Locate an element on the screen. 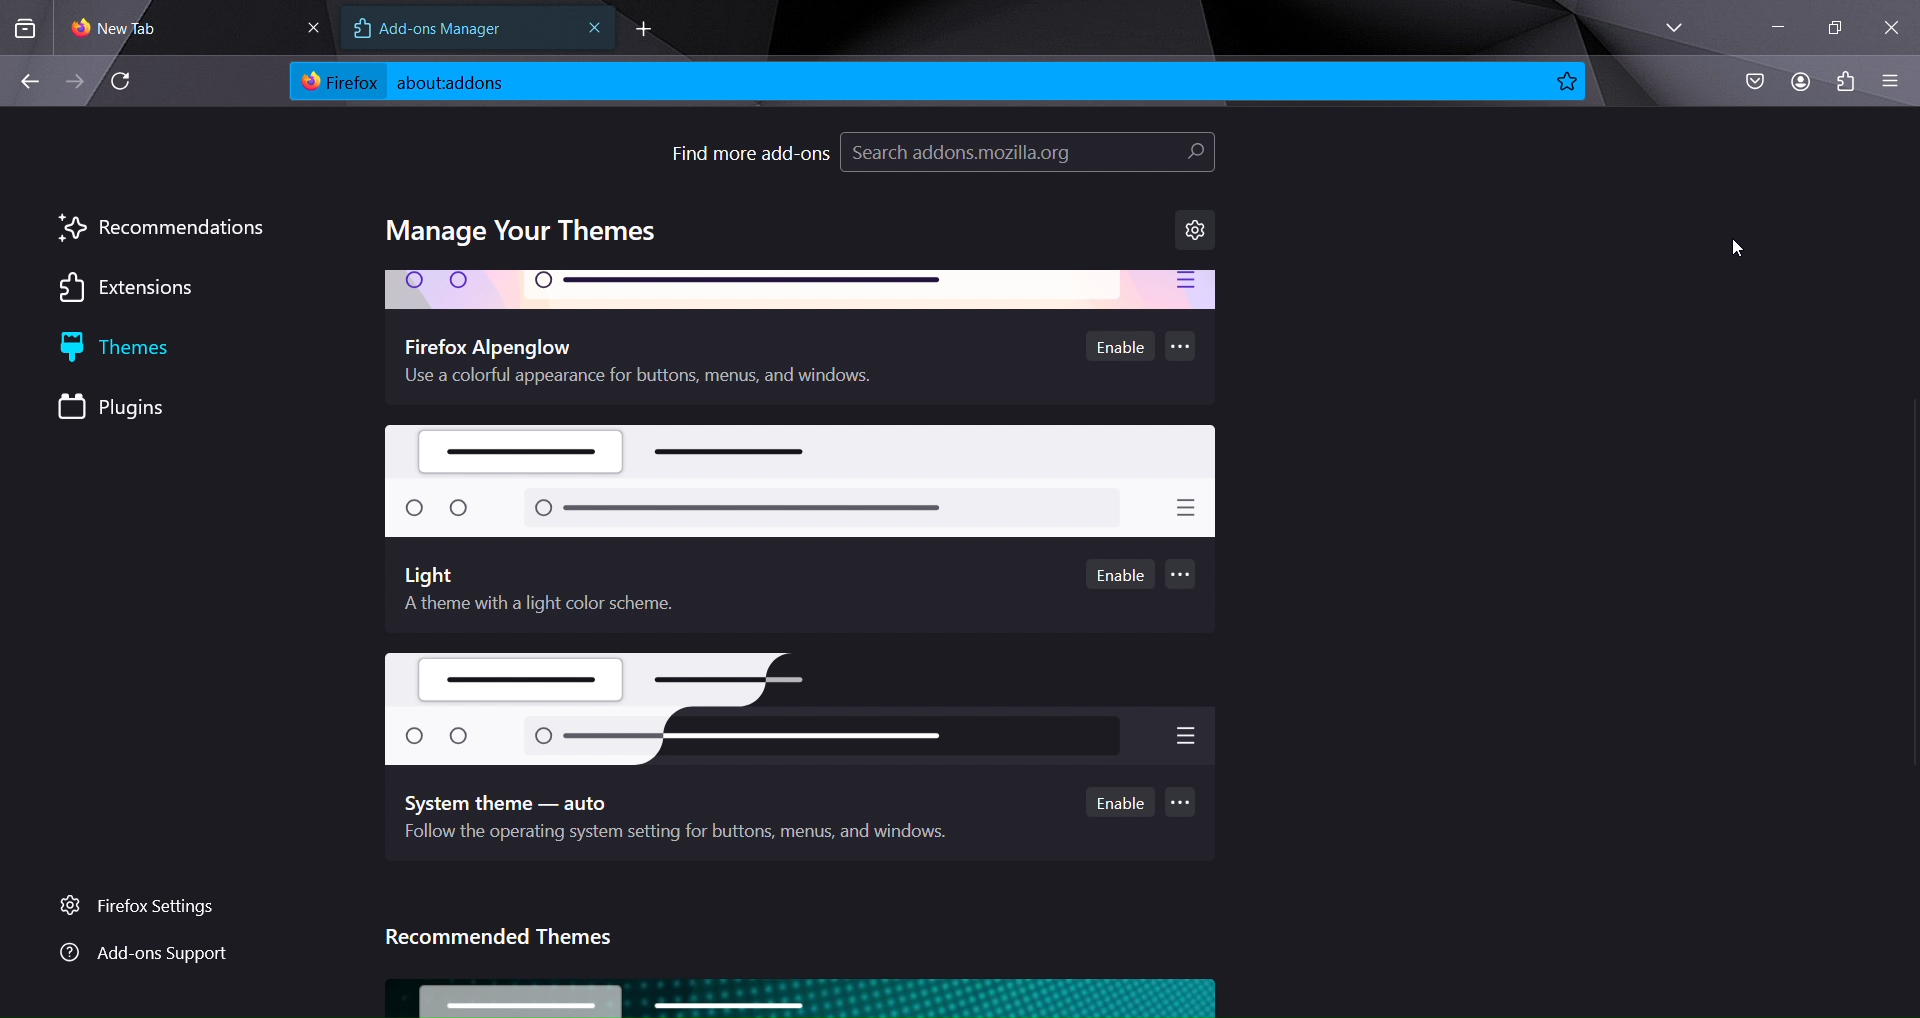  go back one page is located at coordinates (30, 77).